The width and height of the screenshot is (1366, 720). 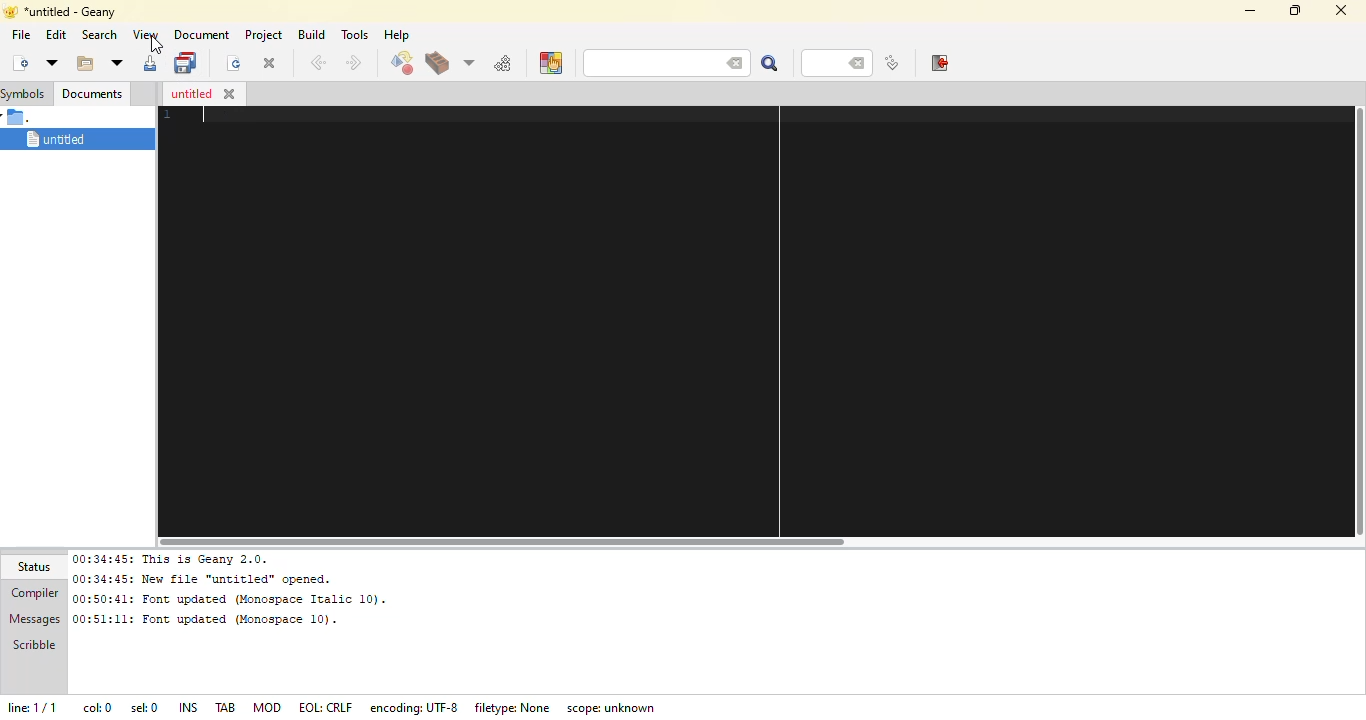 I want to click on ., so click(x=20, y=117).